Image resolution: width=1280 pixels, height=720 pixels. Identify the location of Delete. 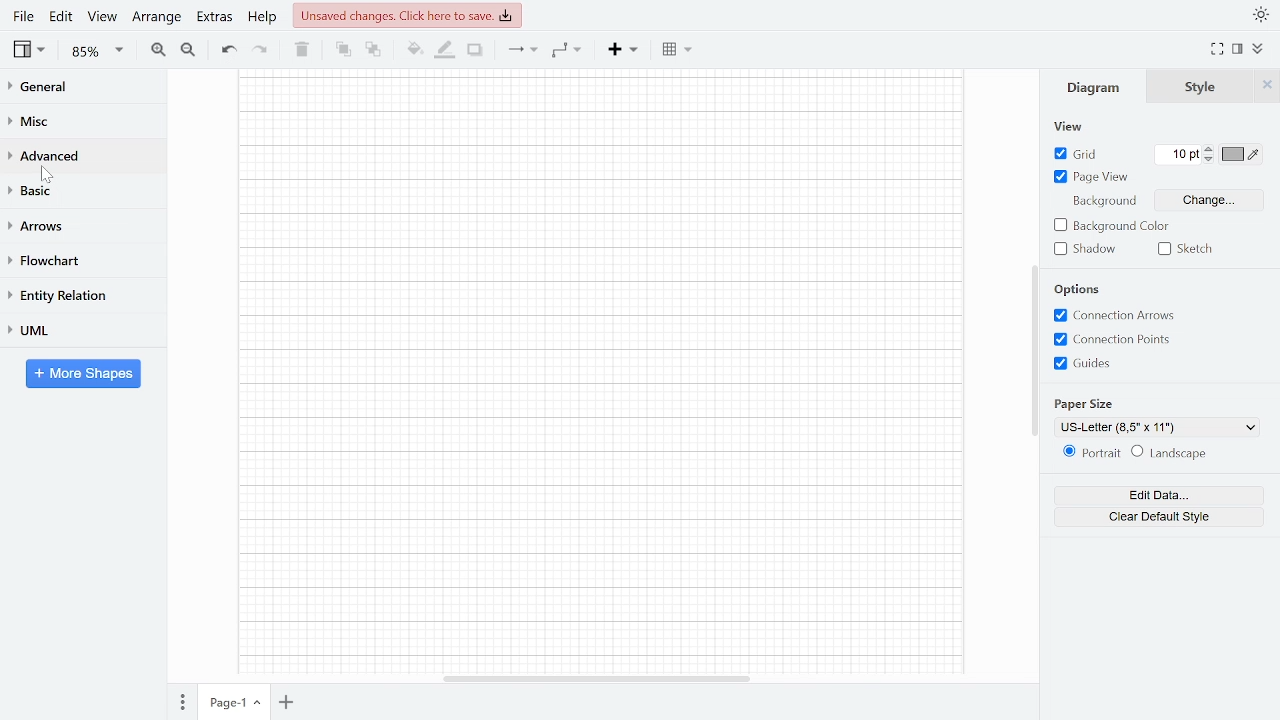
(301, 51).